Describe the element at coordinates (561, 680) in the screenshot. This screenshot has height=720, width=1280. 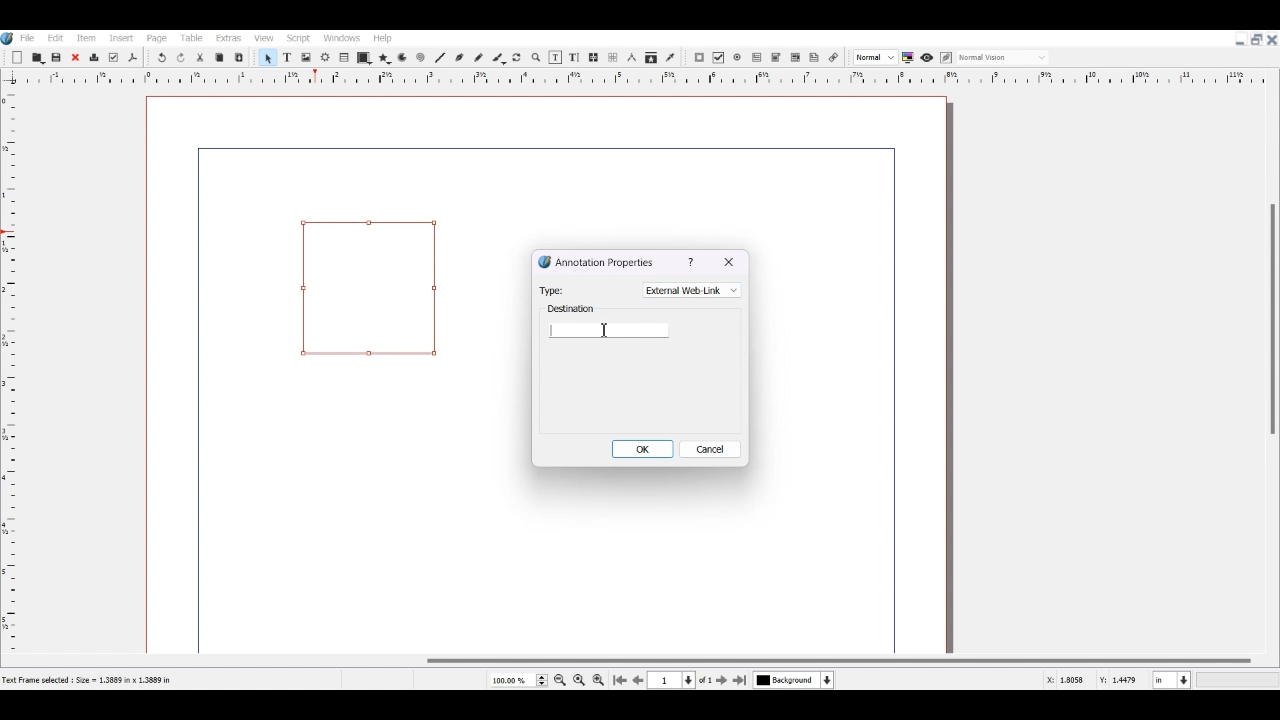
I see `Zoom out` at that location.